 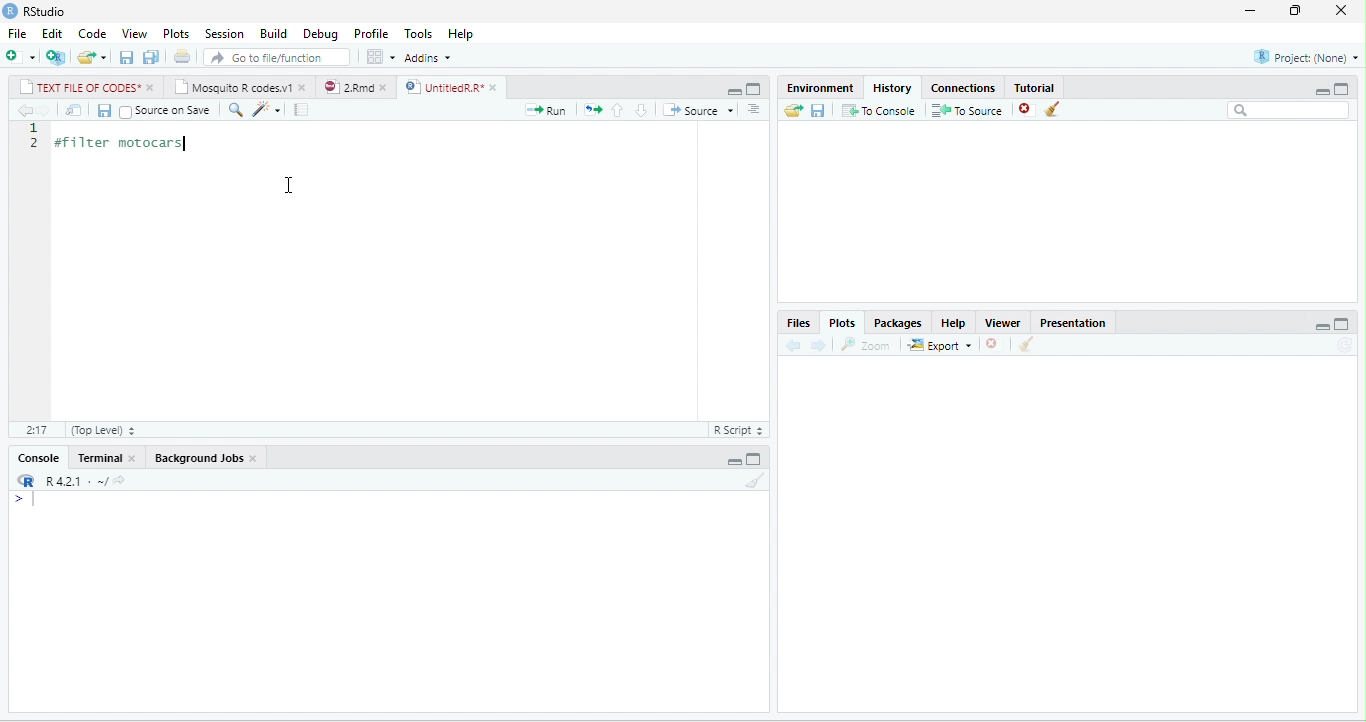 I want to click on RStudio, so click(x=44, y=11).